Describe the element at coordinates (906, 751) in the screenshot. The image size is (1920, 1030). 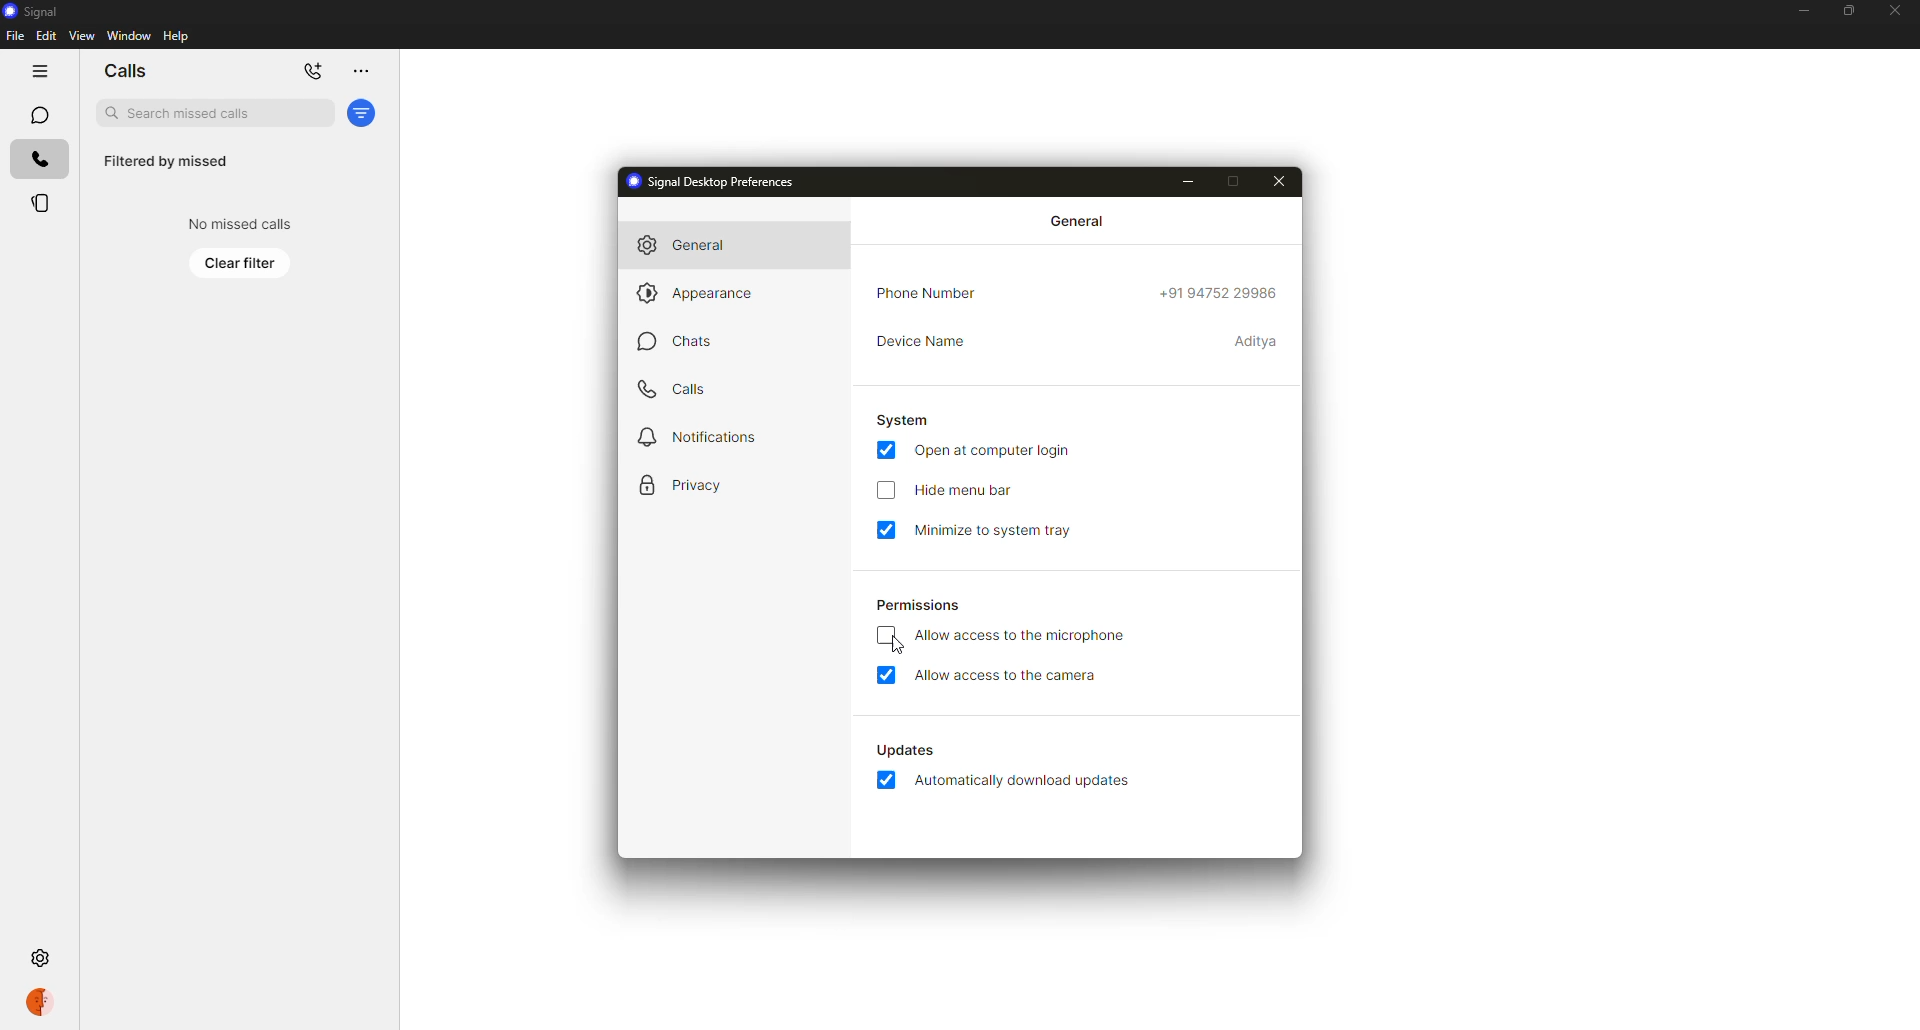
I see `updates` at that location.